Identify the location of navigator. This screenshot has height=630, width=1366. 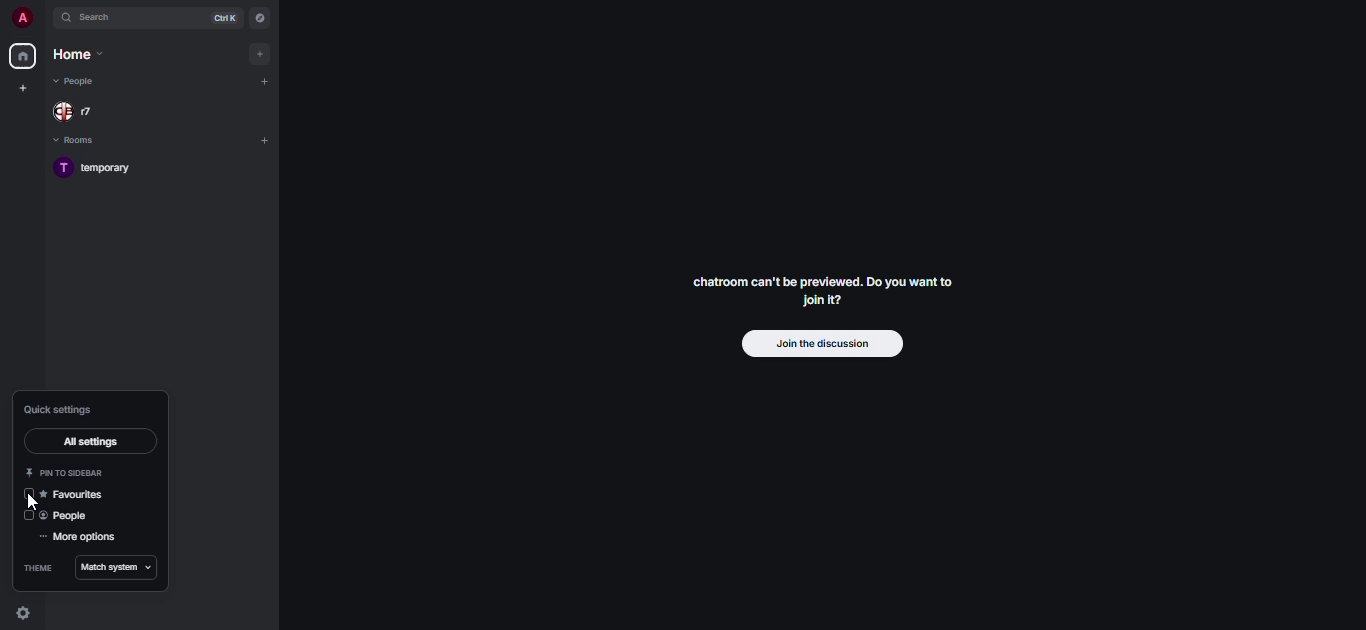
(261, 18).